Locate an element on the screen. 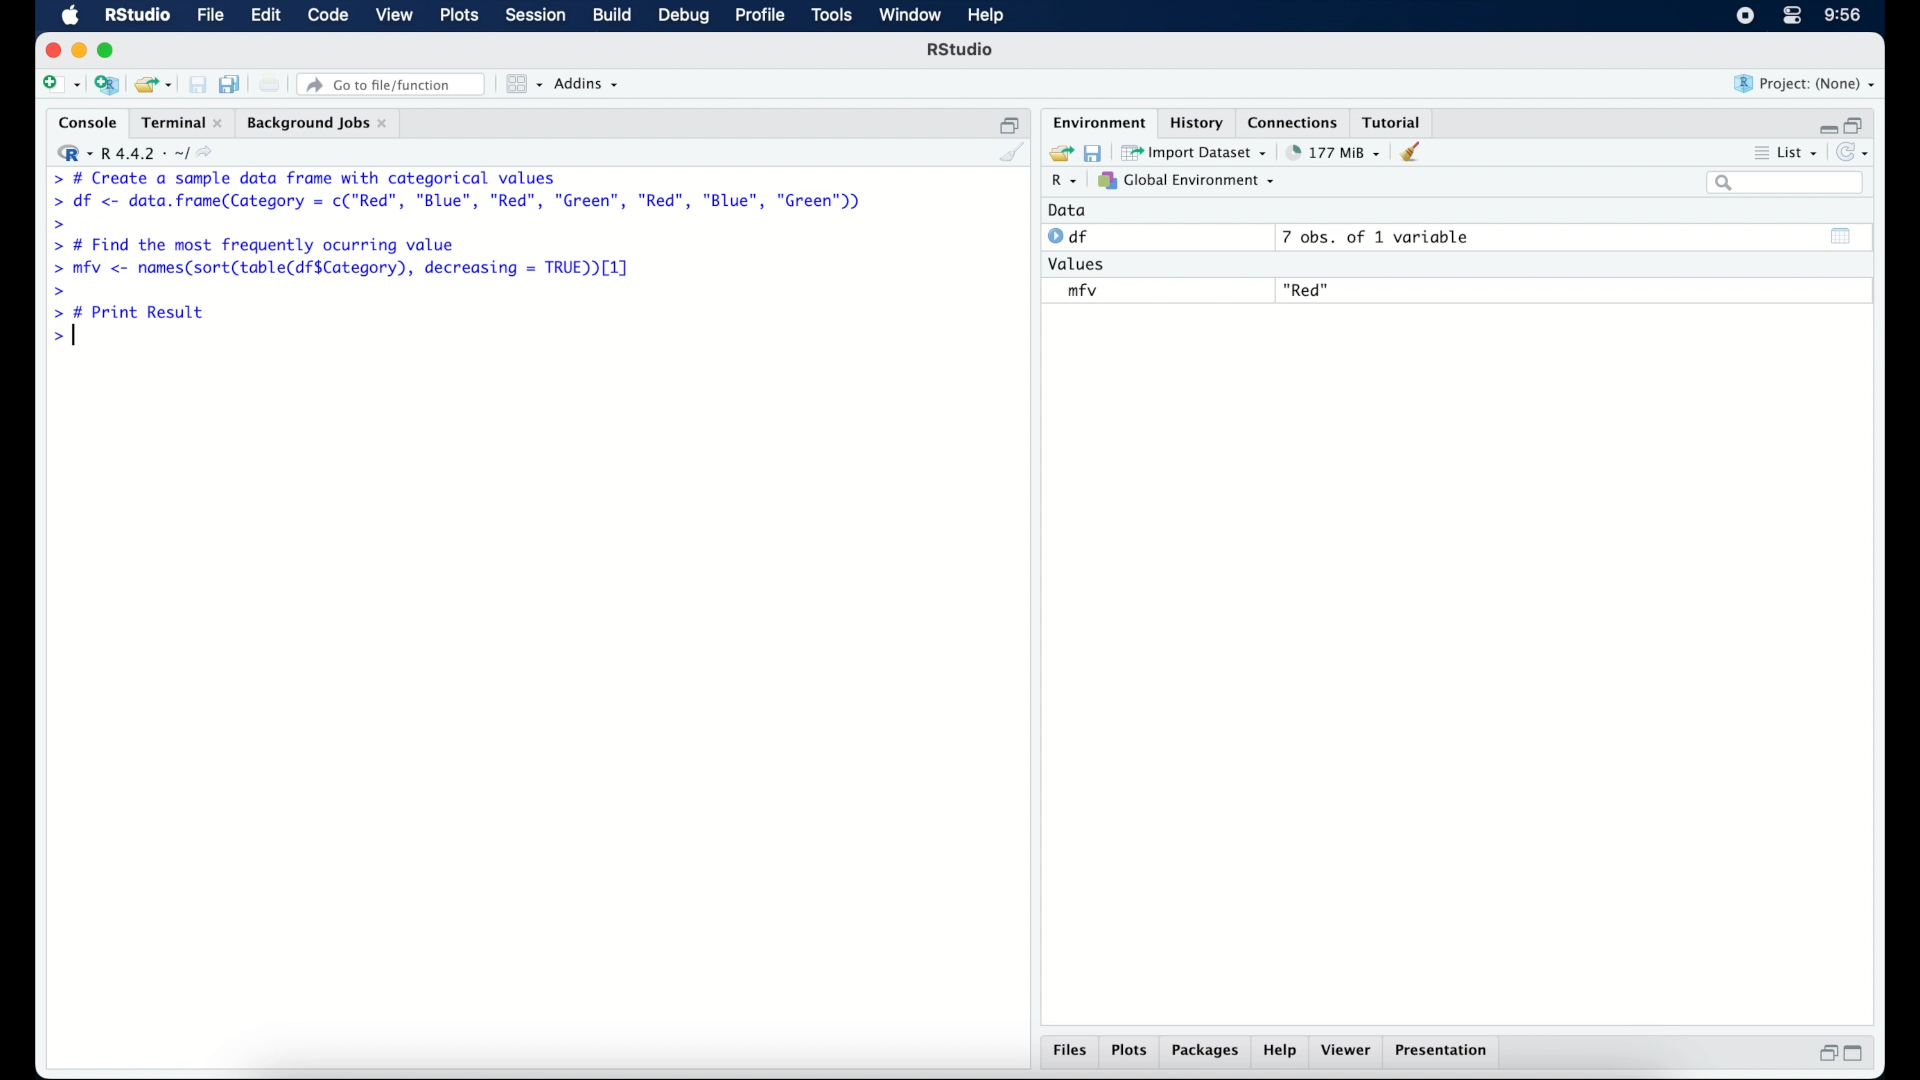 Image resolution: width=1920 pixels, height=1080 pixels. command prompt is located at coordinates (60, 223).